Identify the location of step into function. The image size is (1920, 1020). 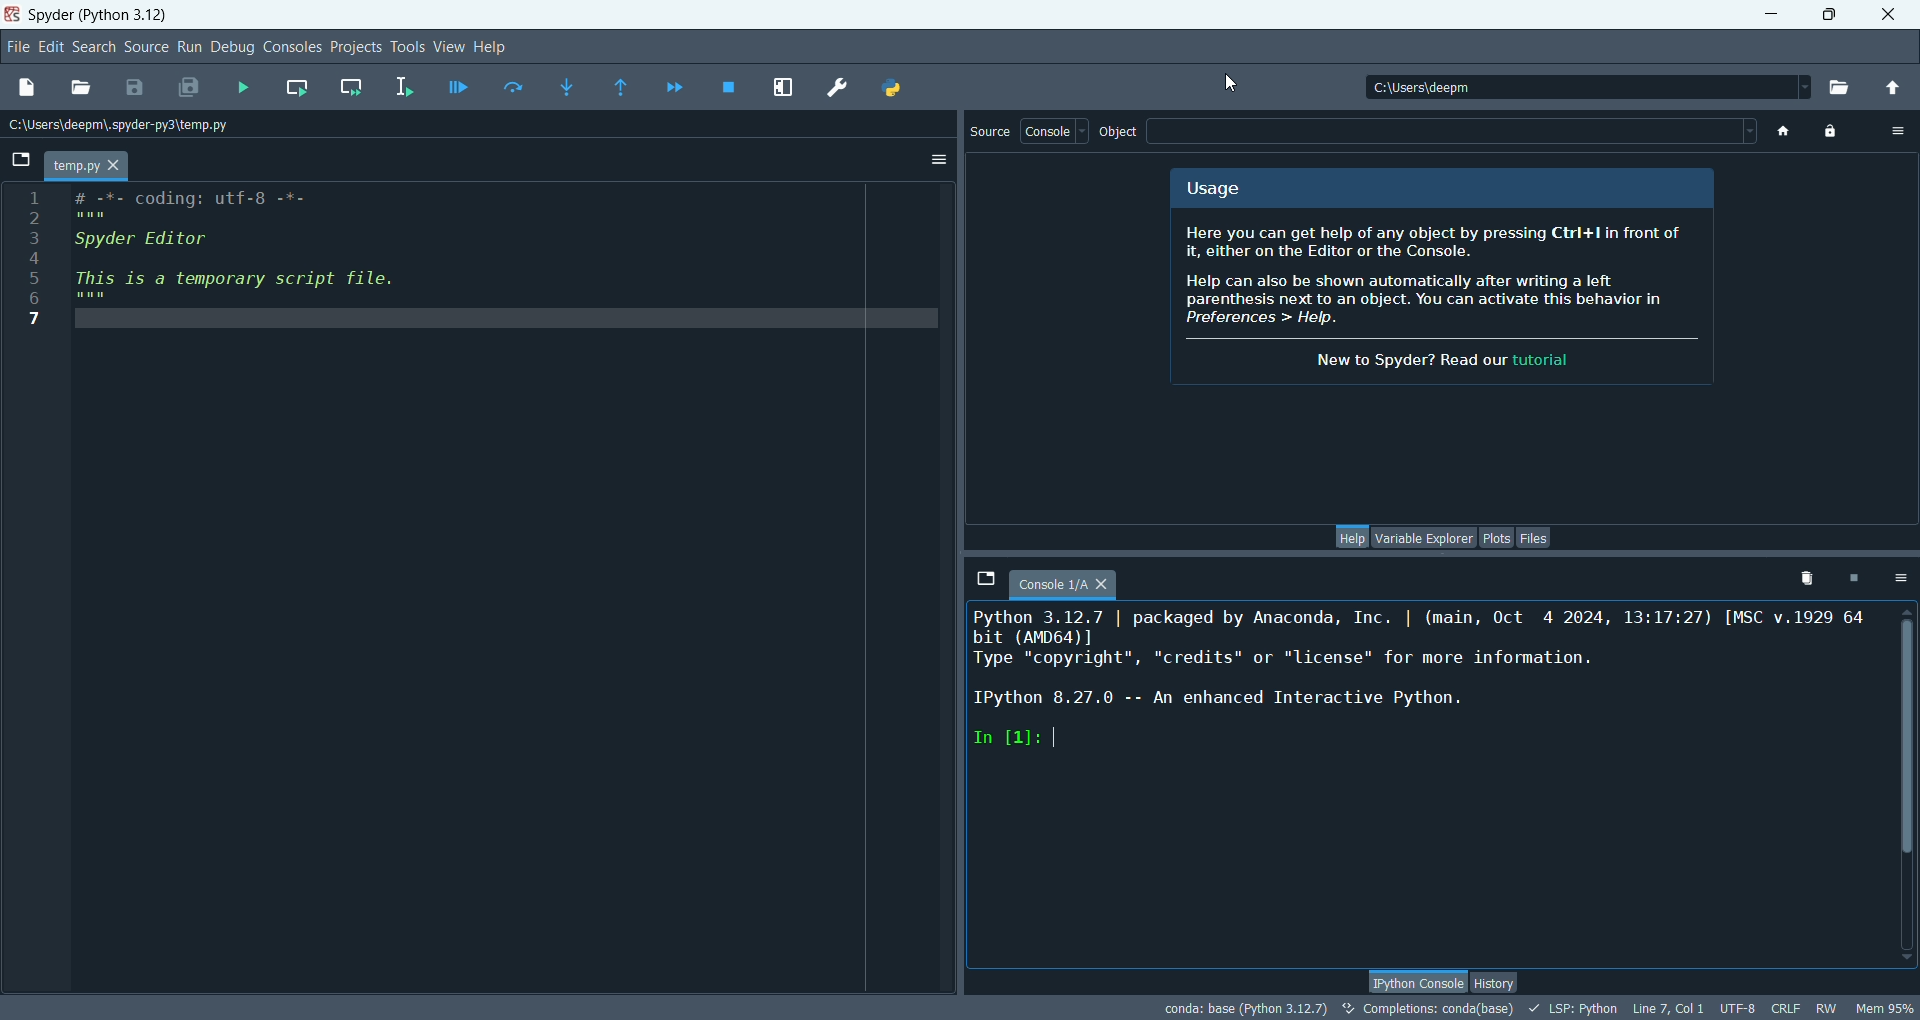
(566, 87).